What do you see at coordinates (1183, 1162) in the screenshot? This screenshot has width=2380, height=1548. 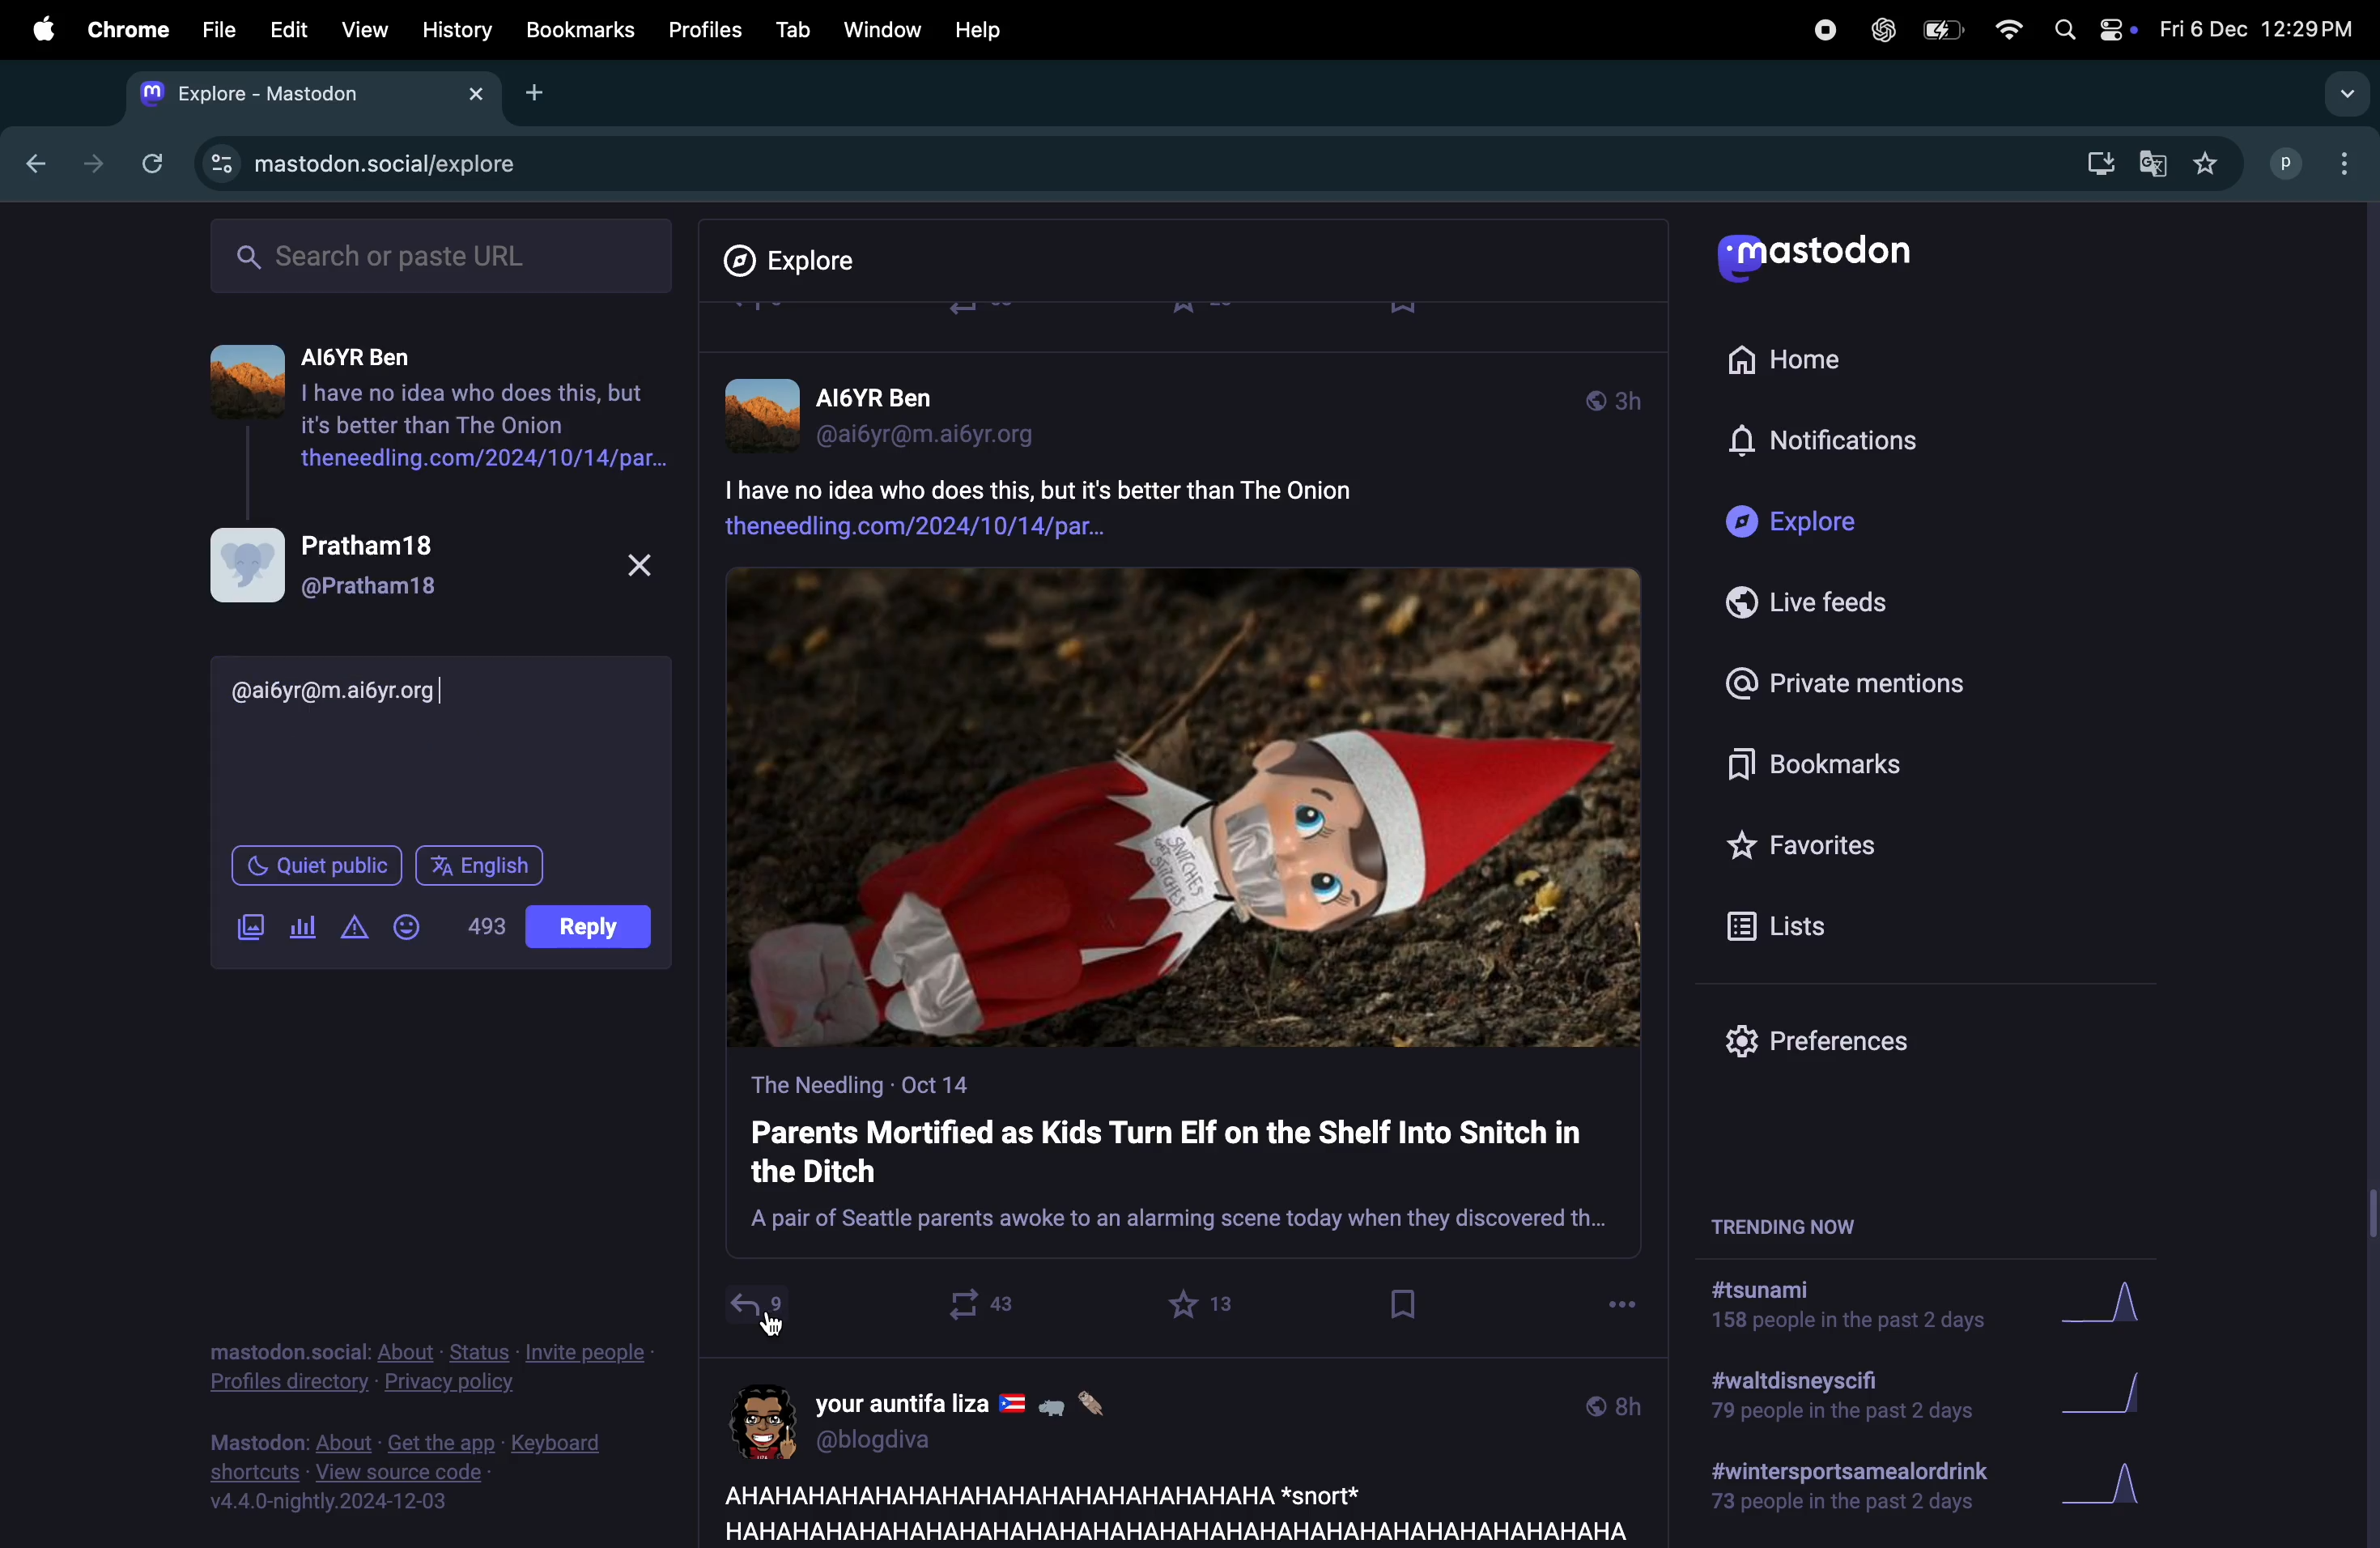 I see `post box` at bounding box center [1183, 1162].